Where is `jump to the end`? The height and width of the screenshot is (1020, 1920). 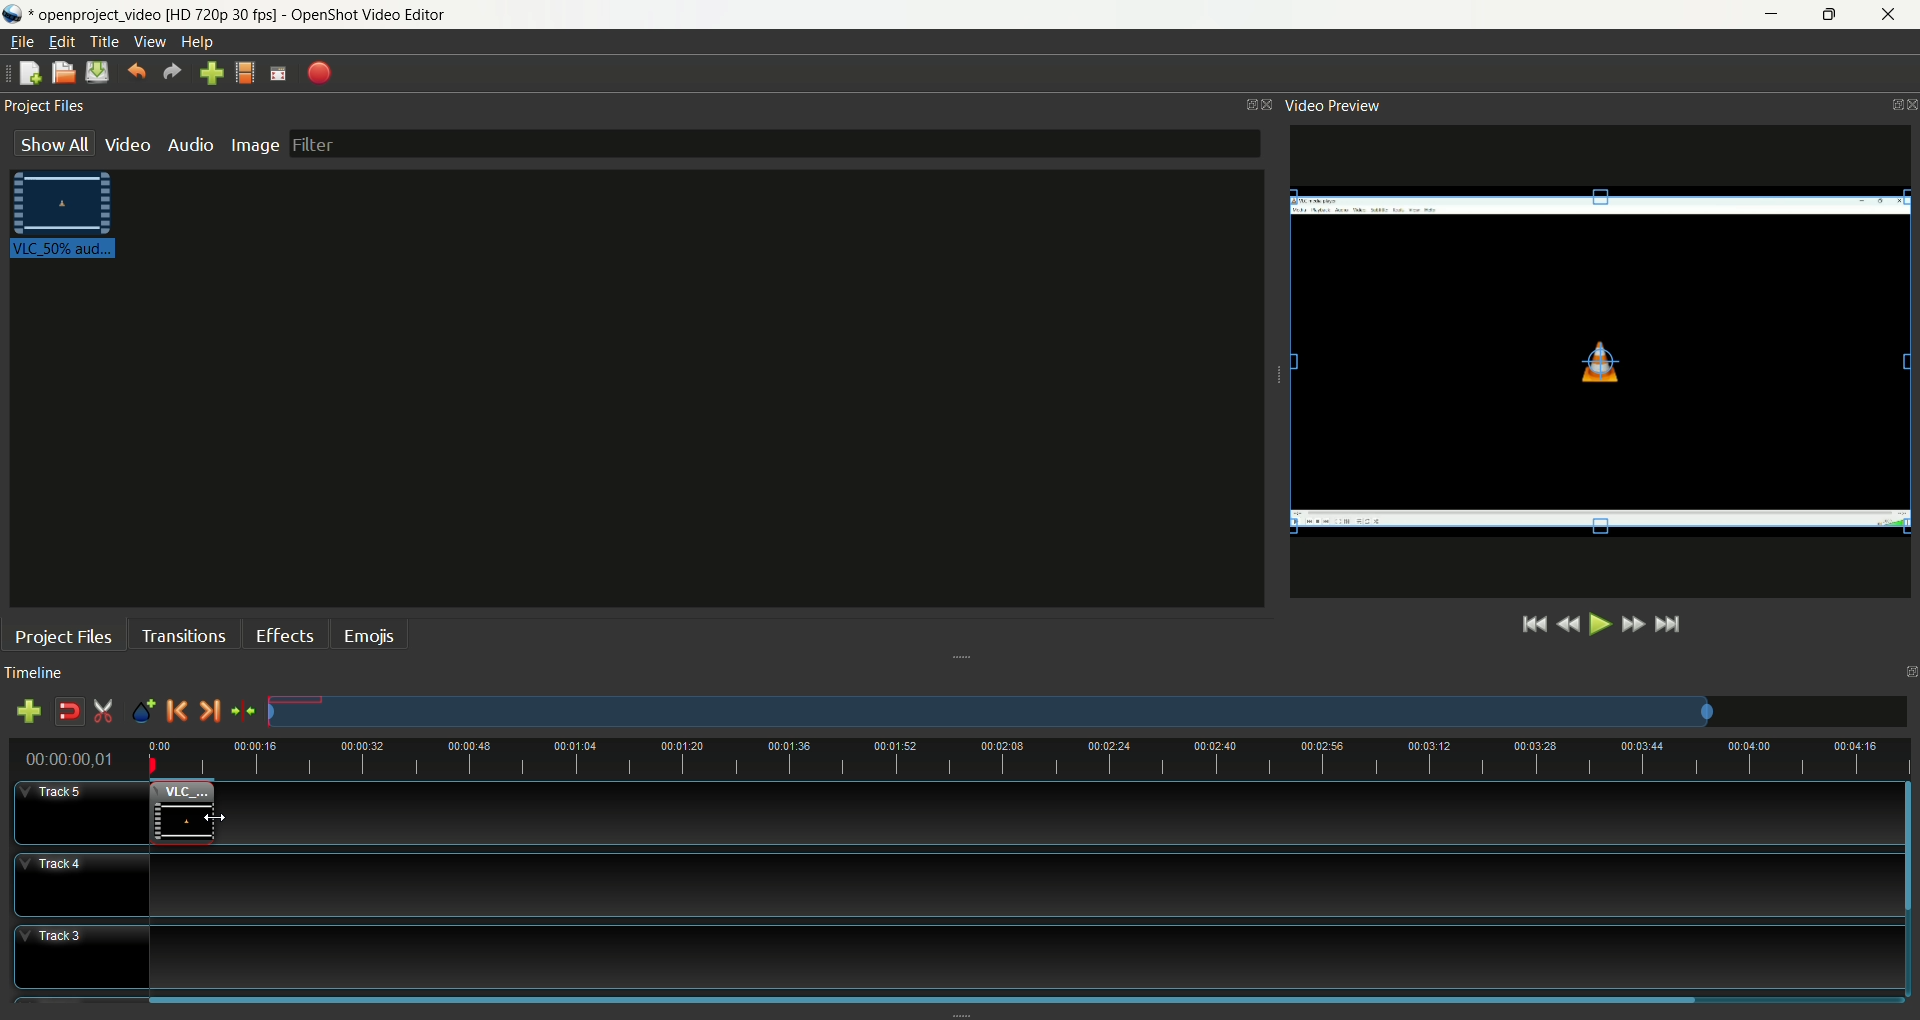 jump to the end is located at coordinates (1670, 626).